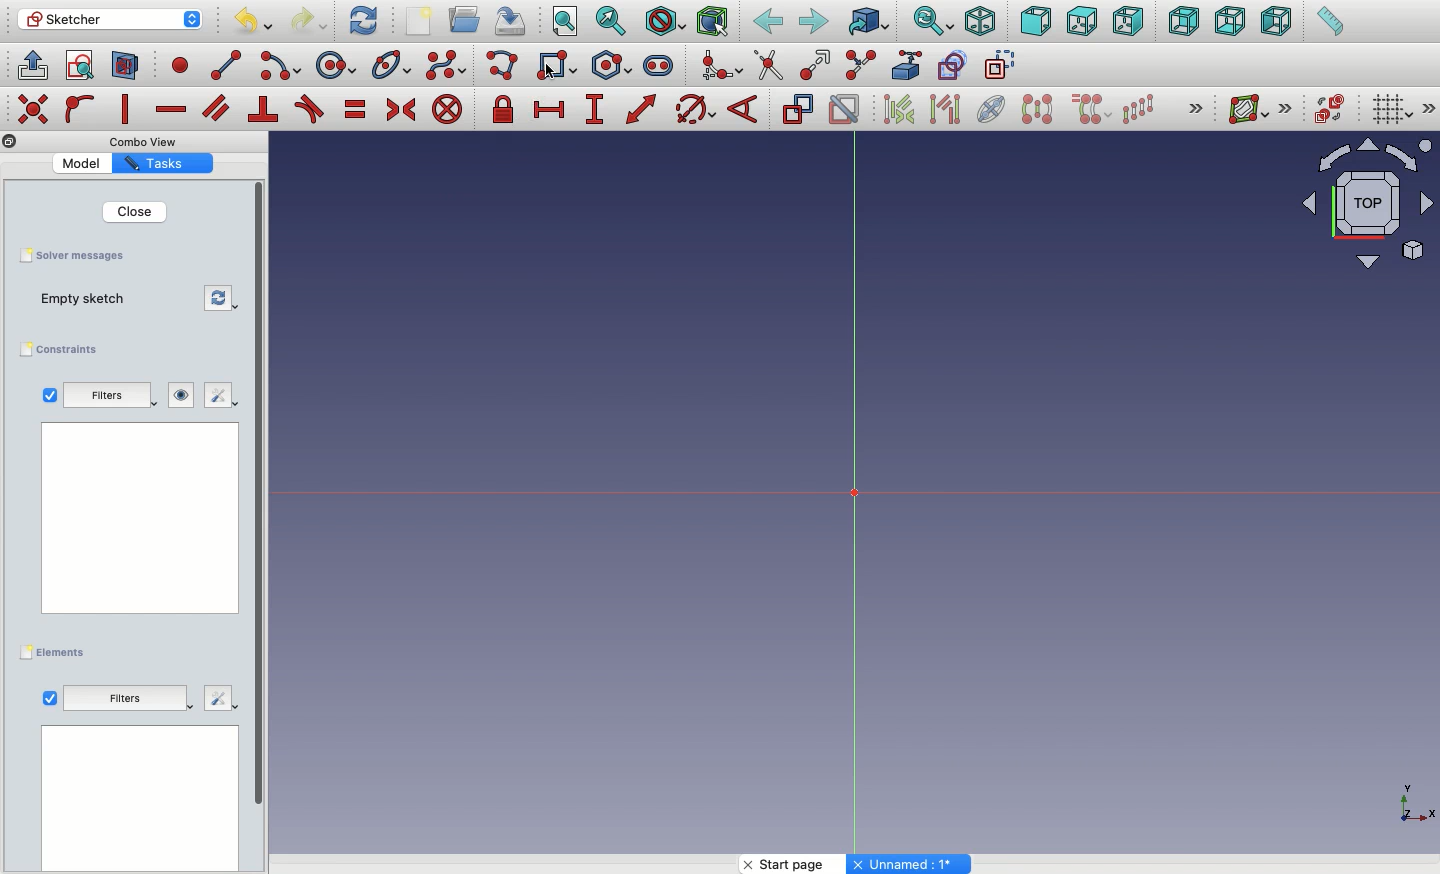 The width and height of the screenshot is (1440, 874). Describe the element at coordinates (64, 350) in the screenshot. I see `constraints` at that location.